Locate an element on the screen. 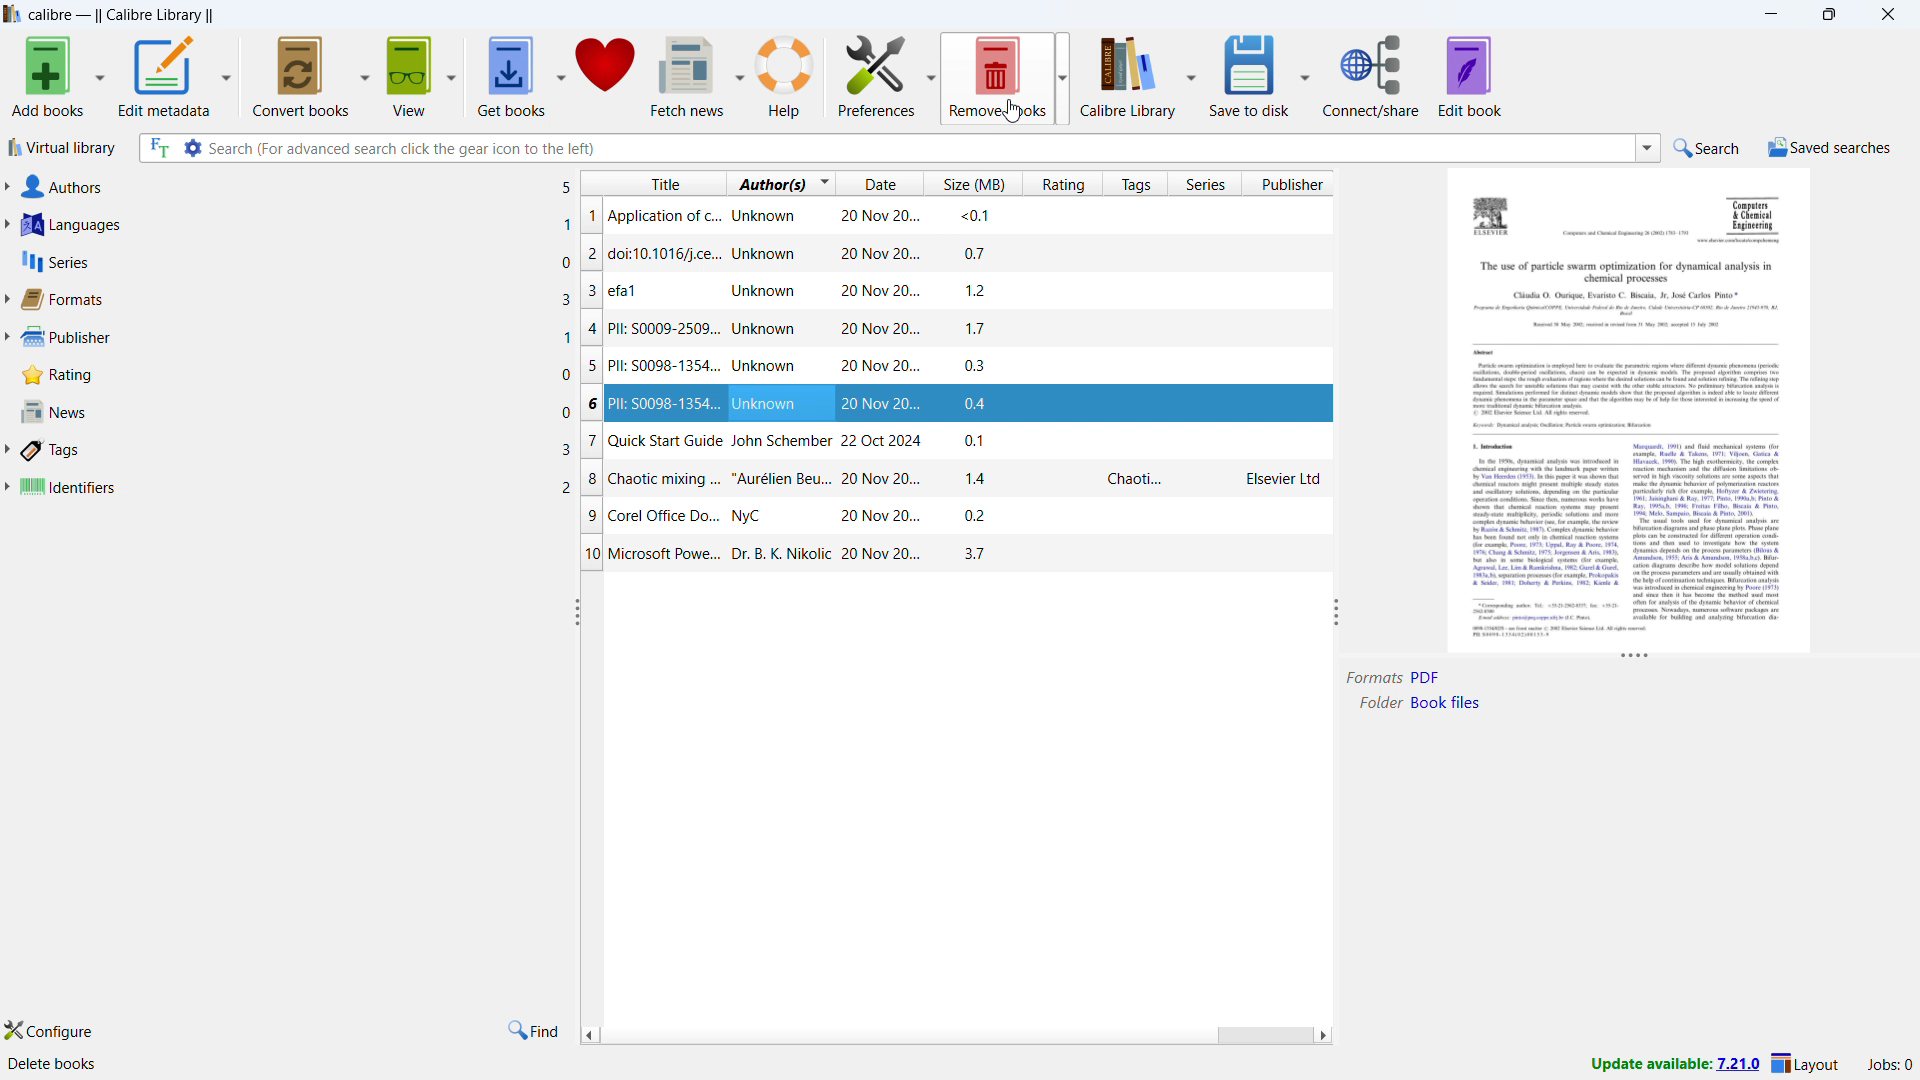  sort by title is located at coordinates (654, 182).